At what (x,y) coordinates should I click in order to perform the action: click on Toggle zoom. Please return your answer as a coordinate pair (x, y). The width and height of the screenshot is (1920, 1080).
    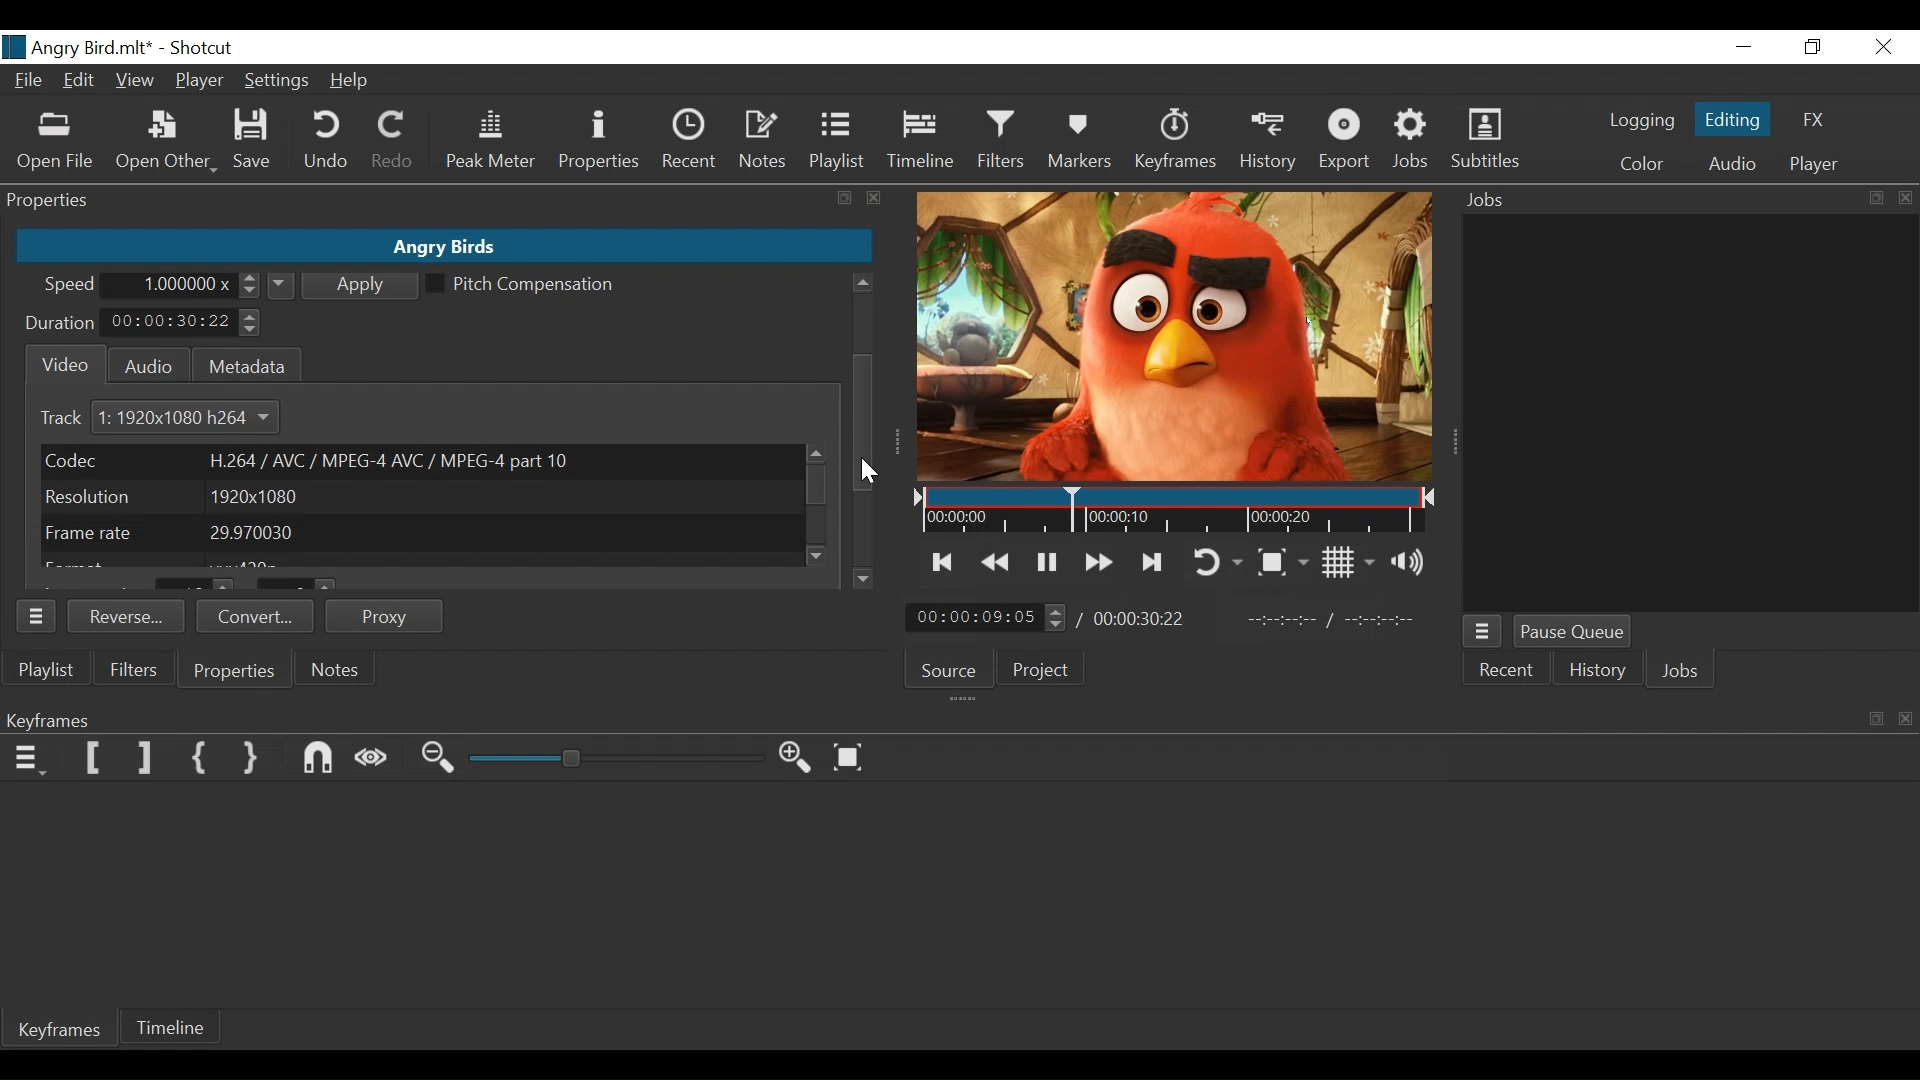
    Looking at the image, I should click on (1285, 560).